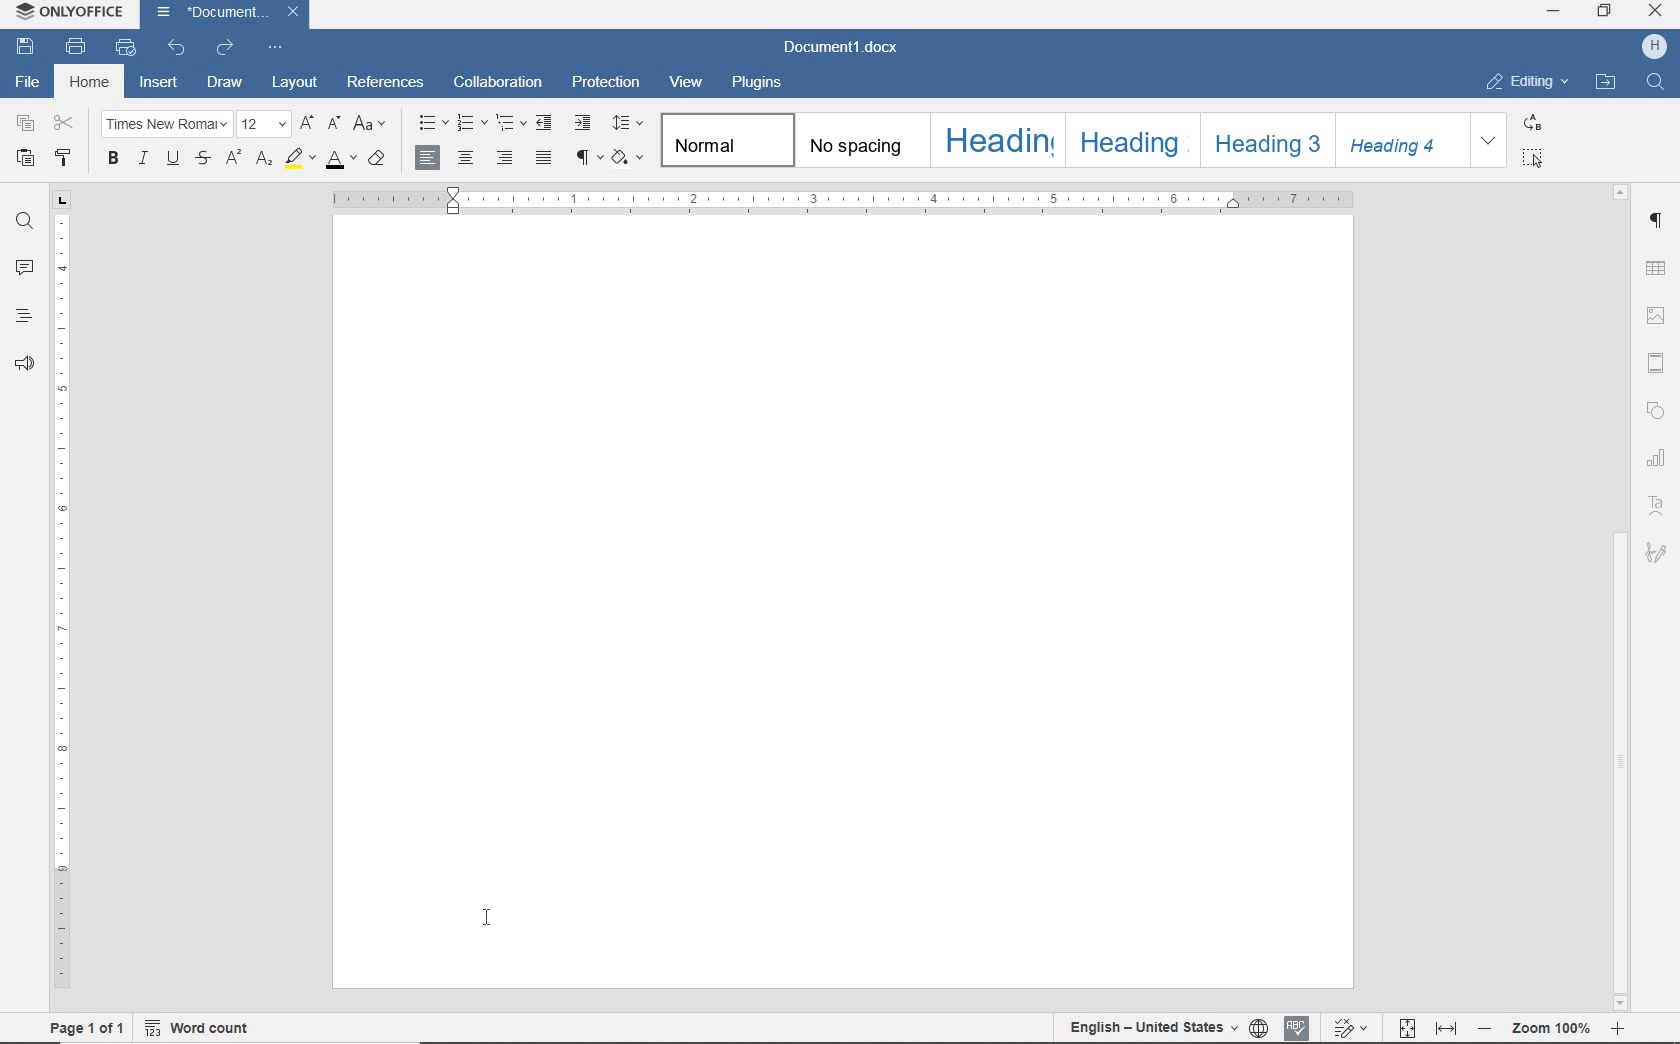 This screenshot has height=1044, width=1680. I want to click on SUBSCRIPT, so click(264, 159).